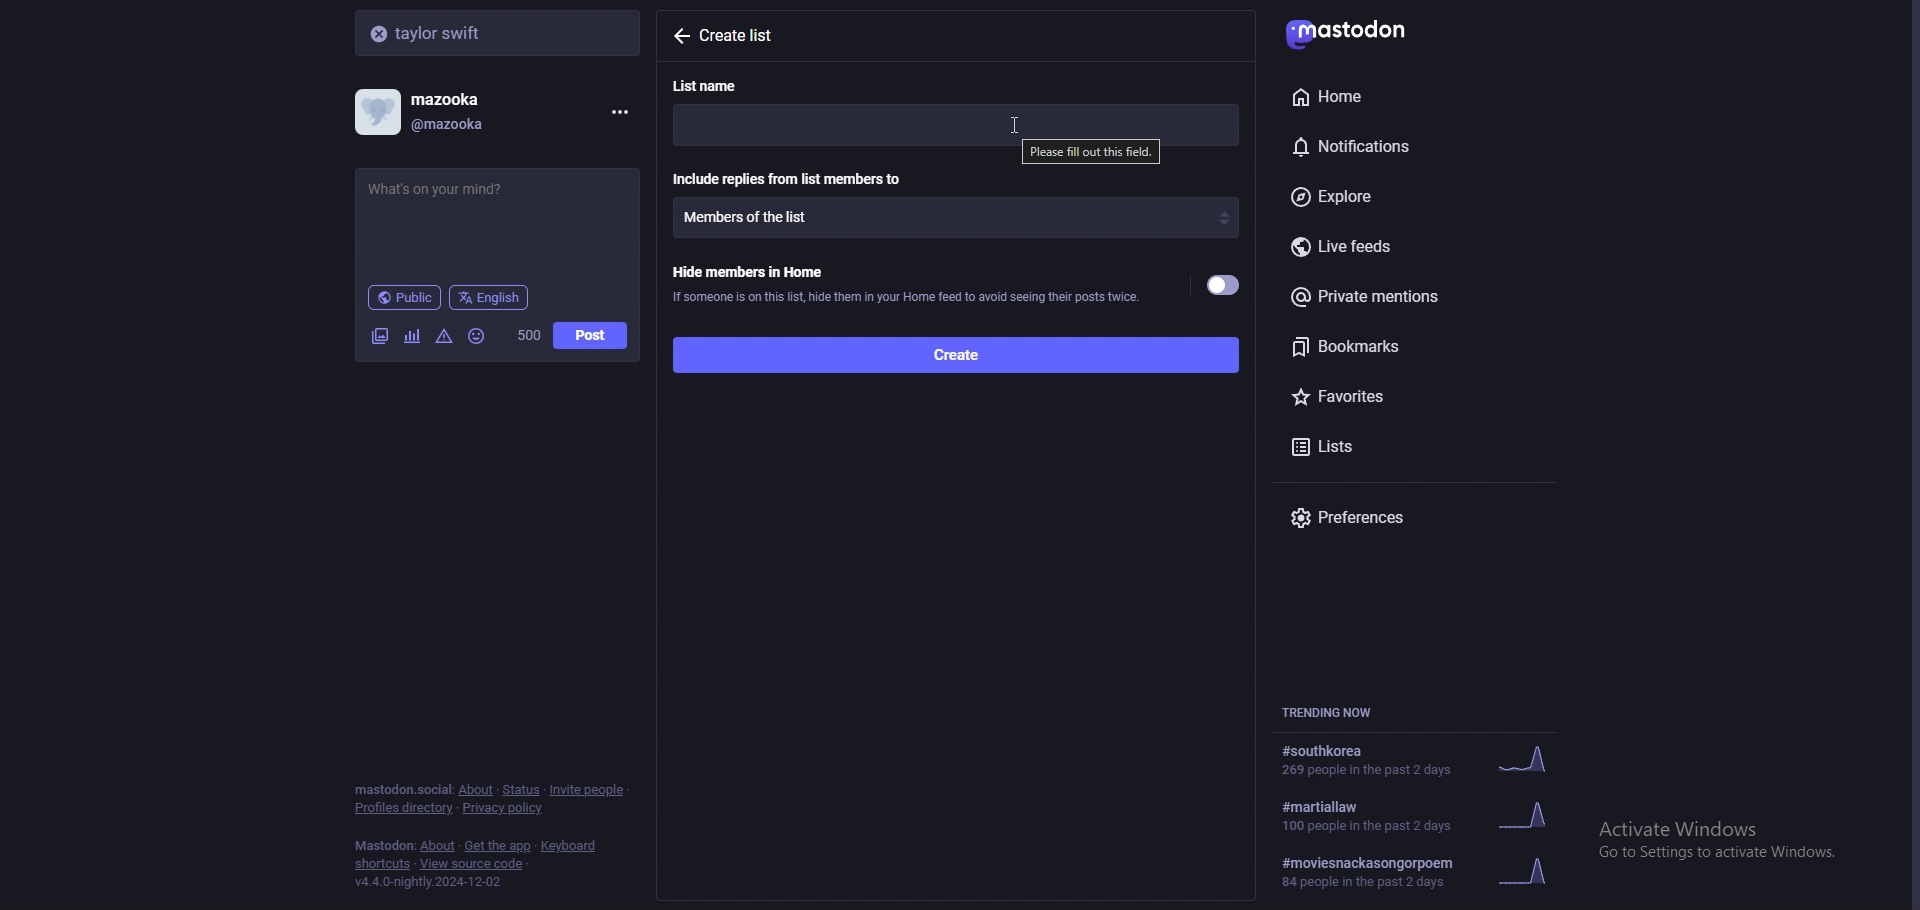  Describe the element at coordinates (1397, 393) in the screenshot. I see `favourites` at that location.